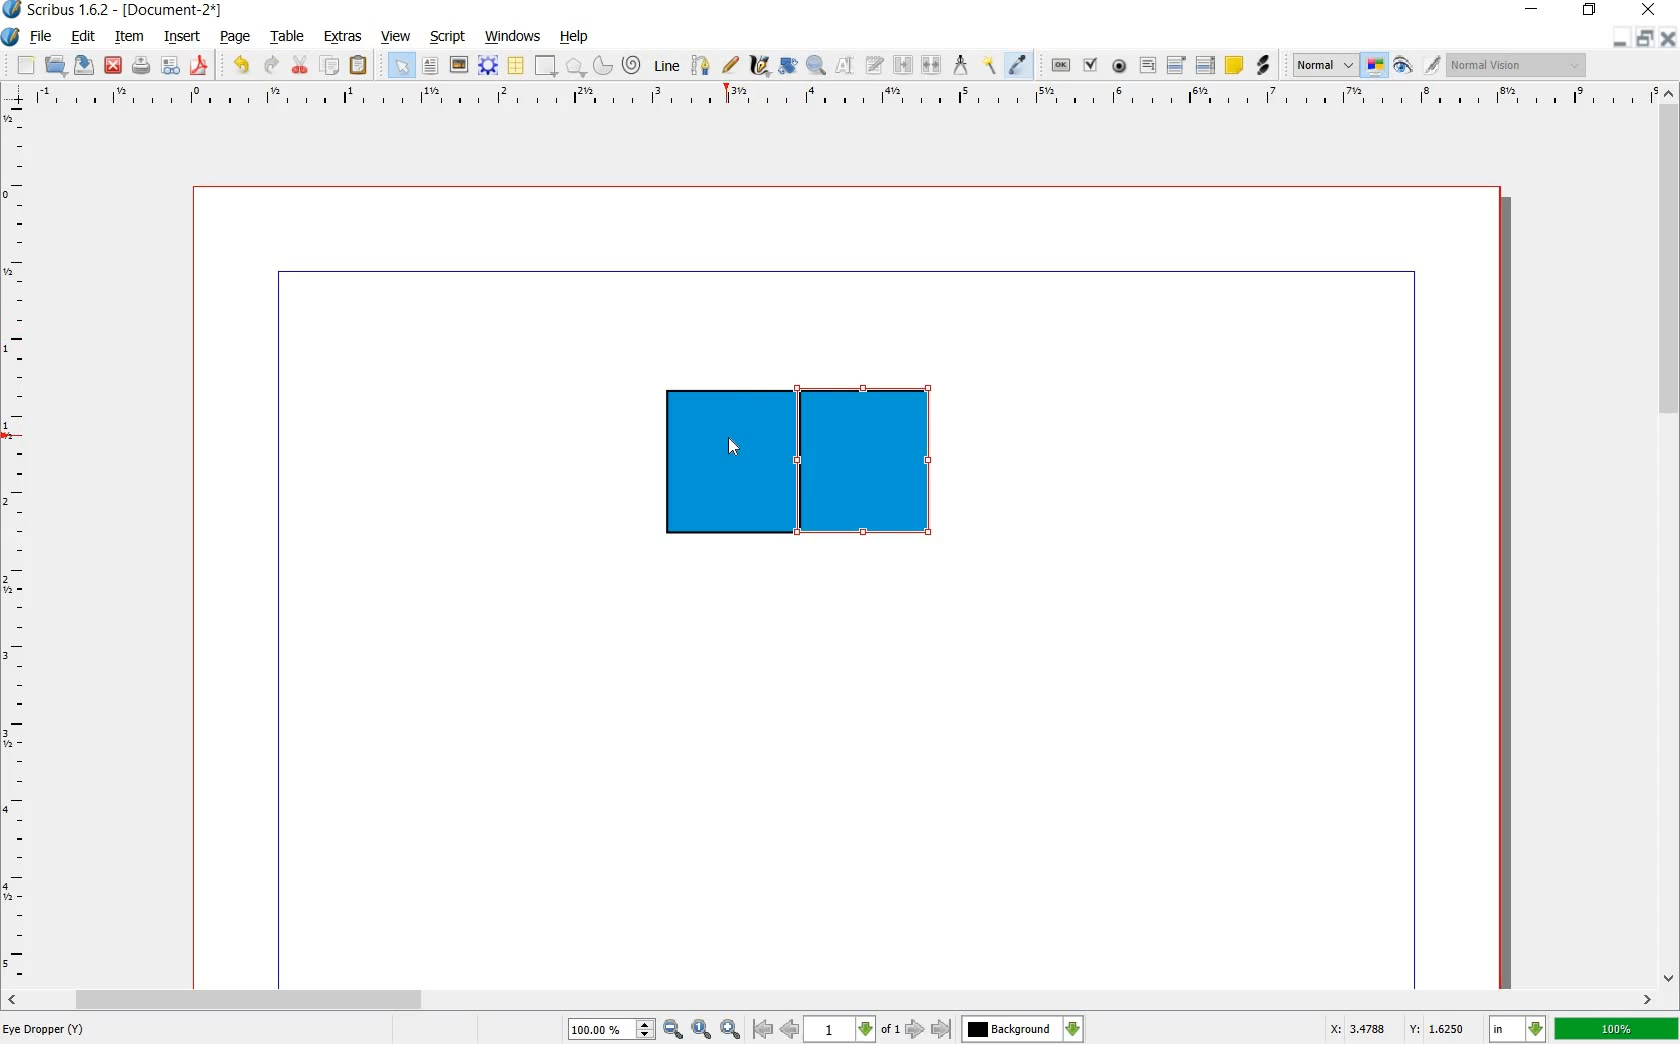  I want to click on line, so click(667, 66).